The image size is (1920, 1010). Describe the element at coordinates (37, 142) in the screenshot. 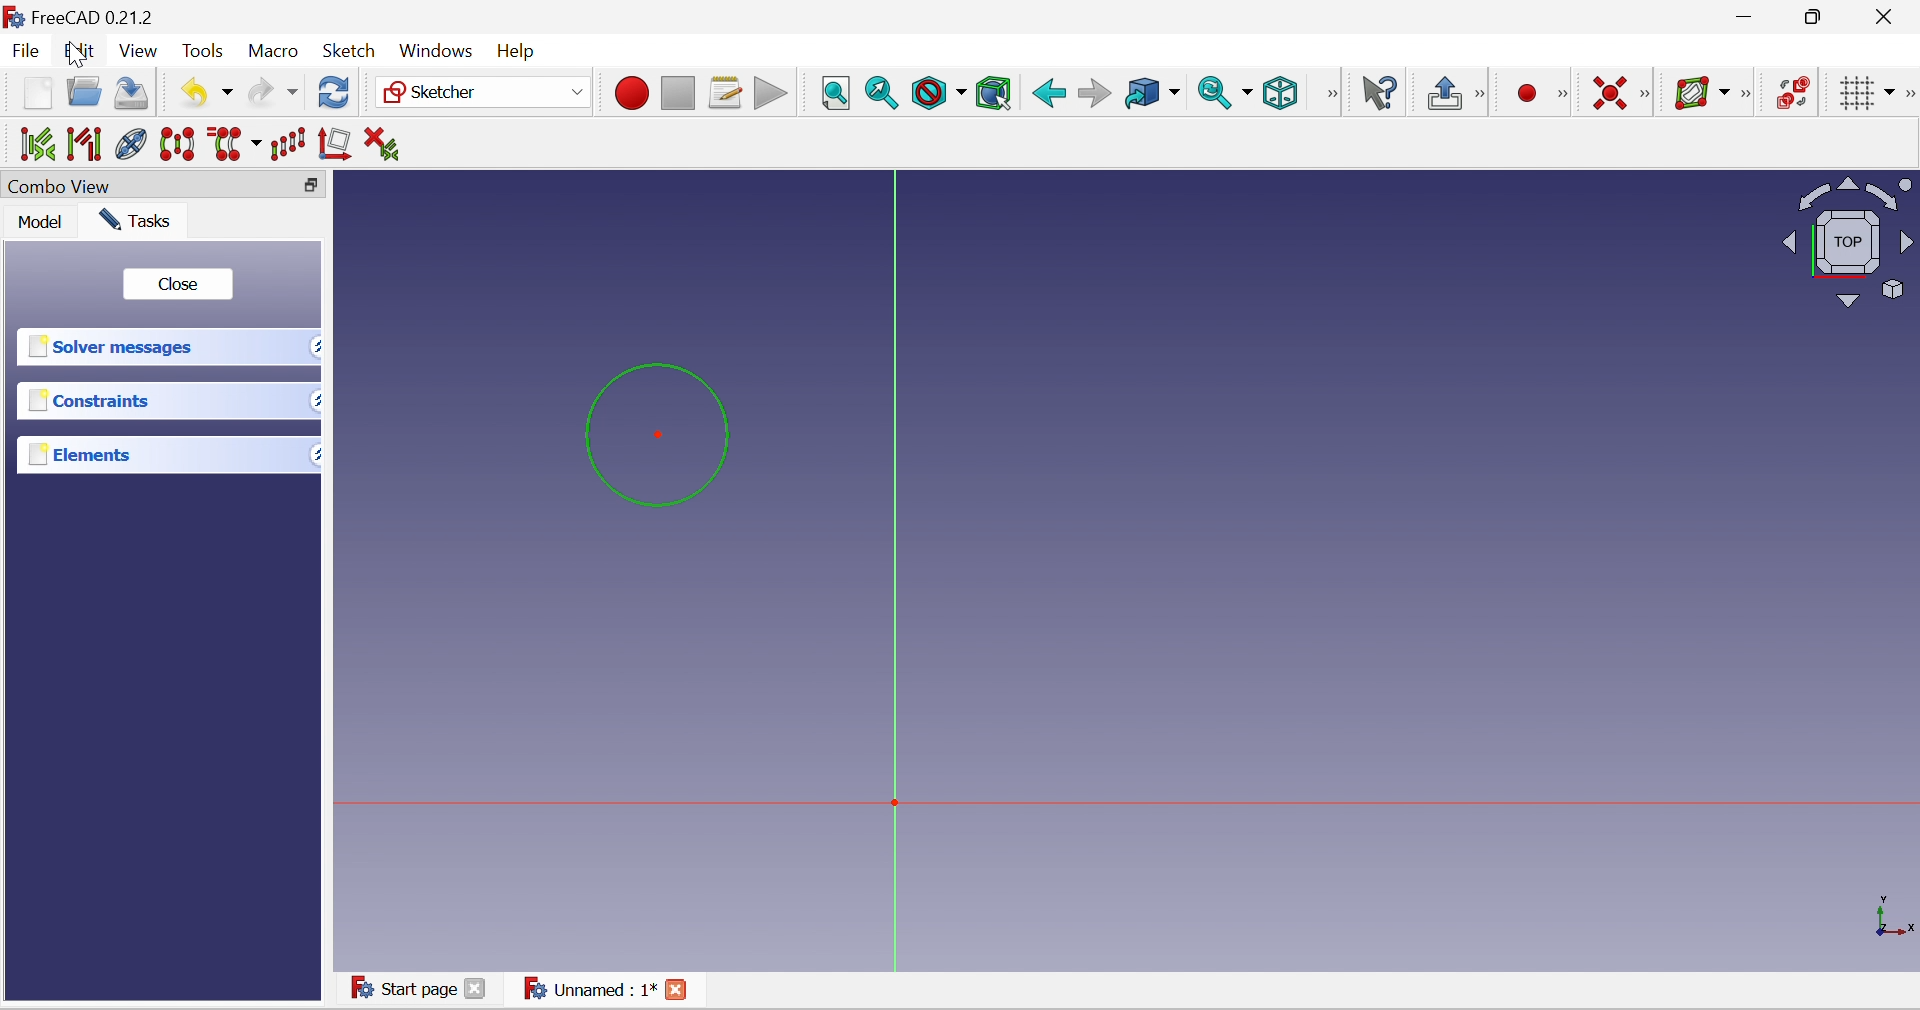

I see `Select associated constraints` at that location.